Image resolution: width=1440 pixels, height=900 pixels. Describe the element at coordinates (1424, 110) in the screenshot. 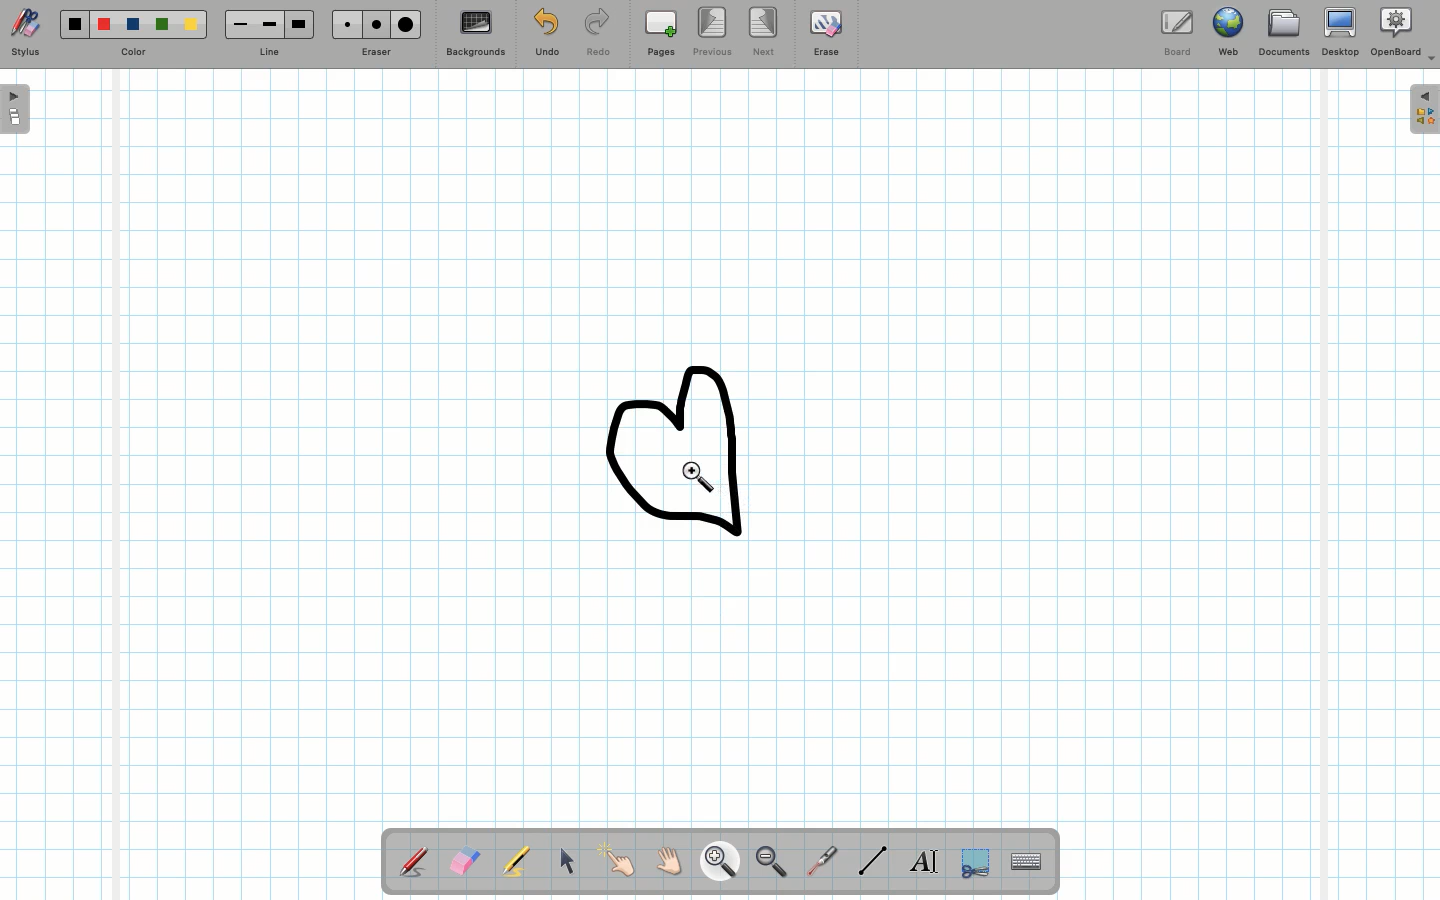

I see `Expand folder` at that location.